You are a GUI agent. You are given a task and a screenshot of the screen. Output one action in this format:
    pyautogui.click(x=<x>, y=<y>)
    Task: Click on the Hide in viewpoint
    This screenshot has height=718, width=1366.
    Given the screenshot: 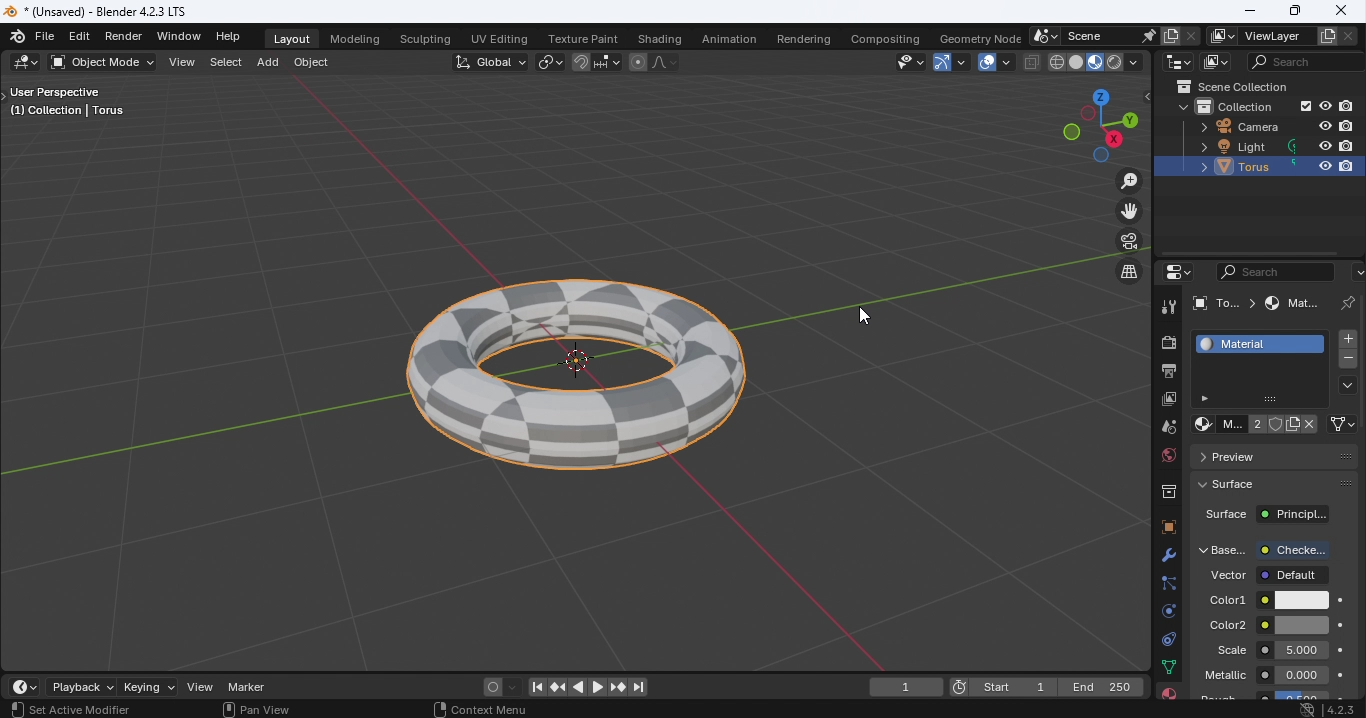 What is the action you would take?
    pyautogui.click(x=1325, y=147)
    